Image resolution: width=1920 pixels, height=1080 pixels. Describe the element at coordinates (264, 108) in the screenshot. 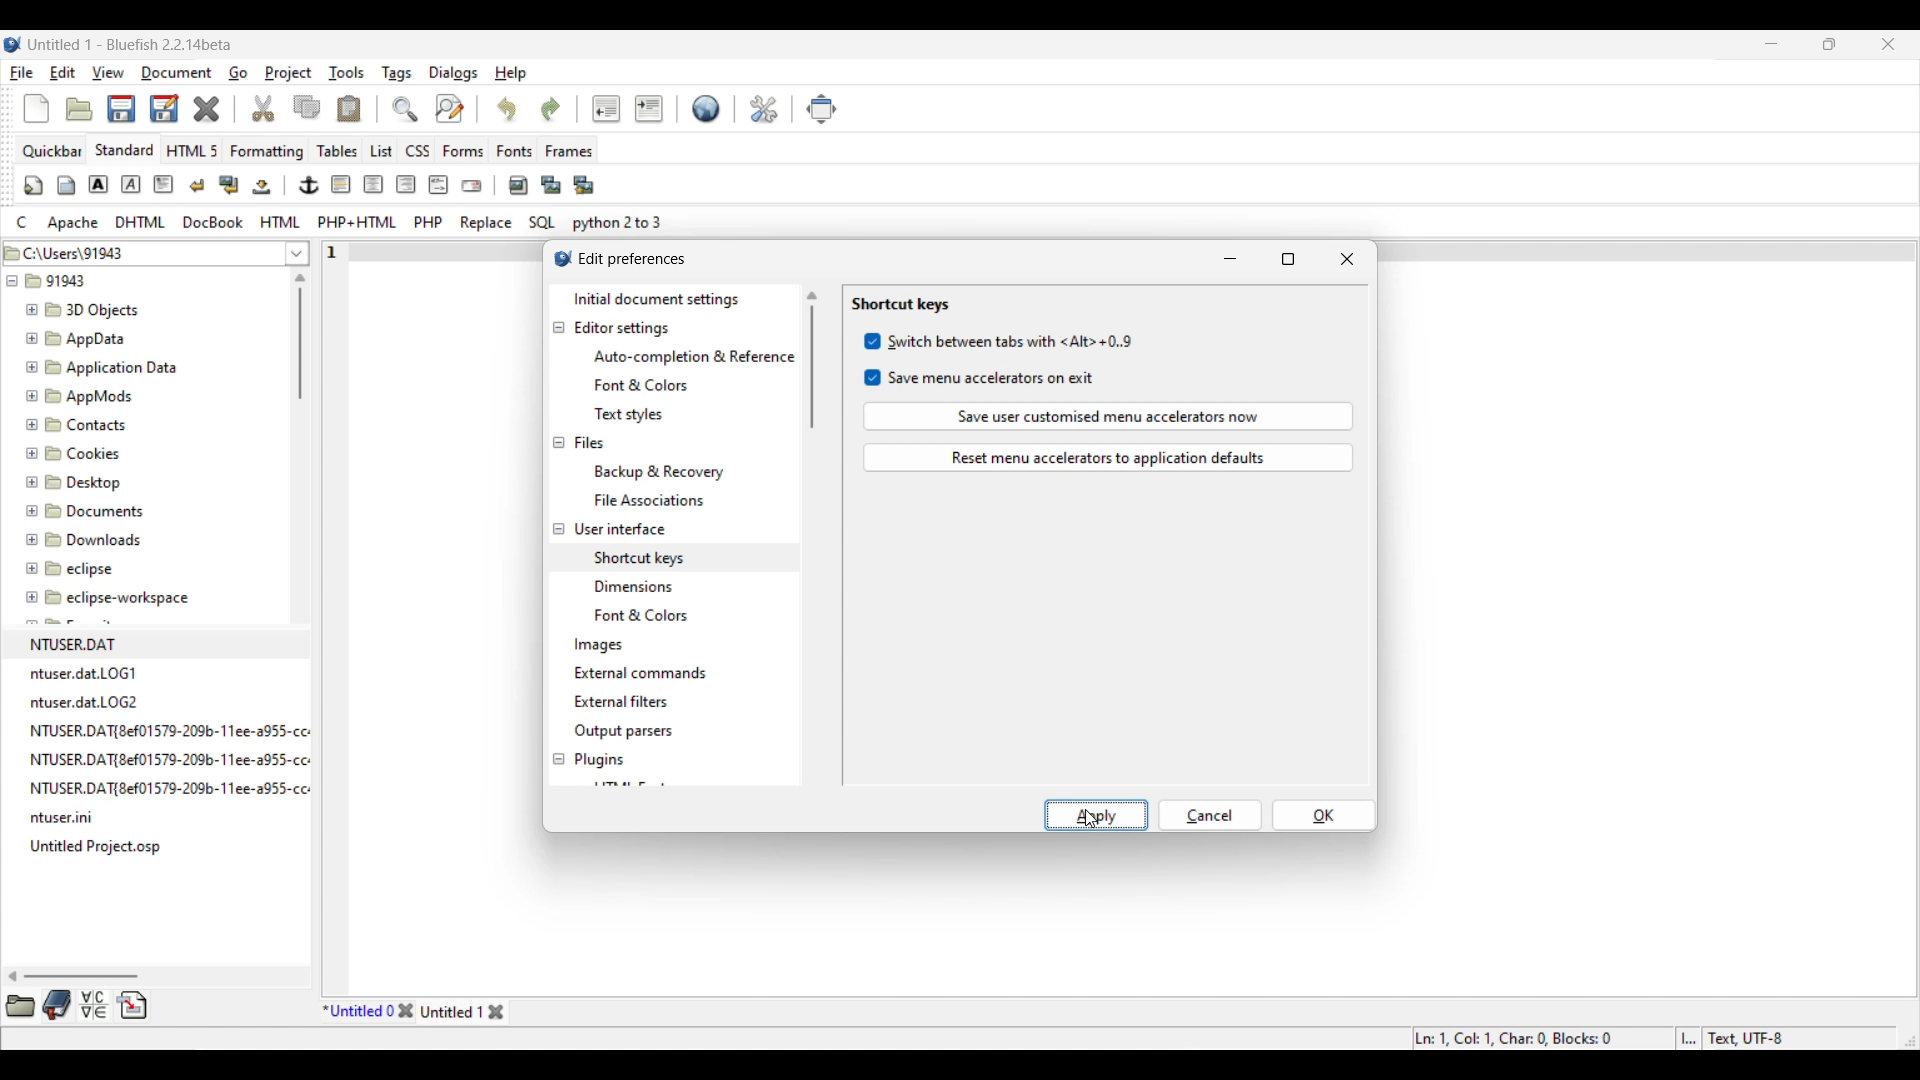

I see `Cut` at that location.